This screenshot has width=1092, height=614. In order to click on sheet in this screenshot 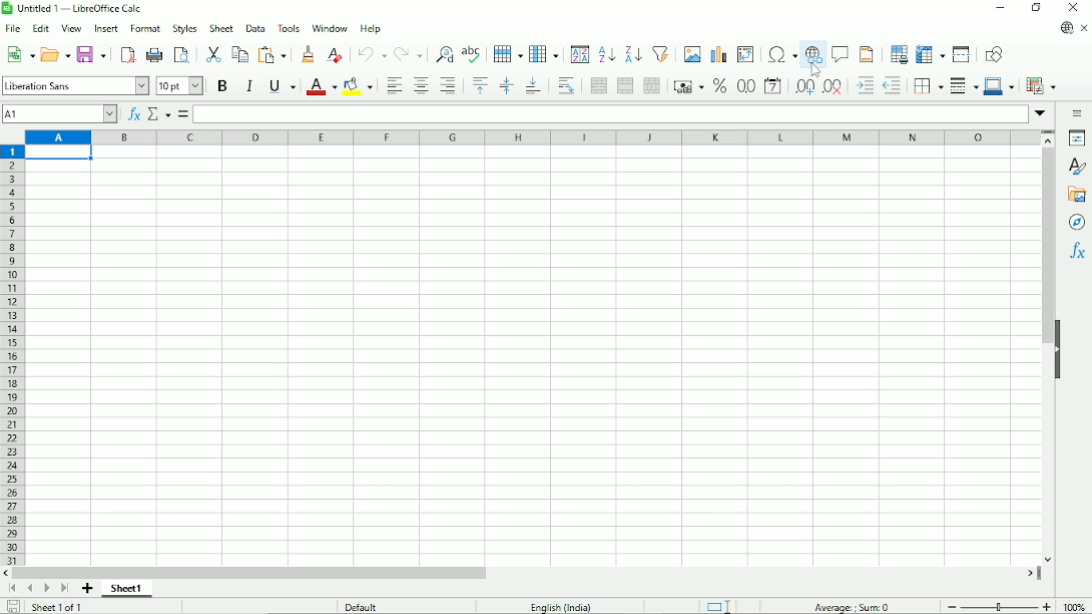, I will do `click(222, 28)`.